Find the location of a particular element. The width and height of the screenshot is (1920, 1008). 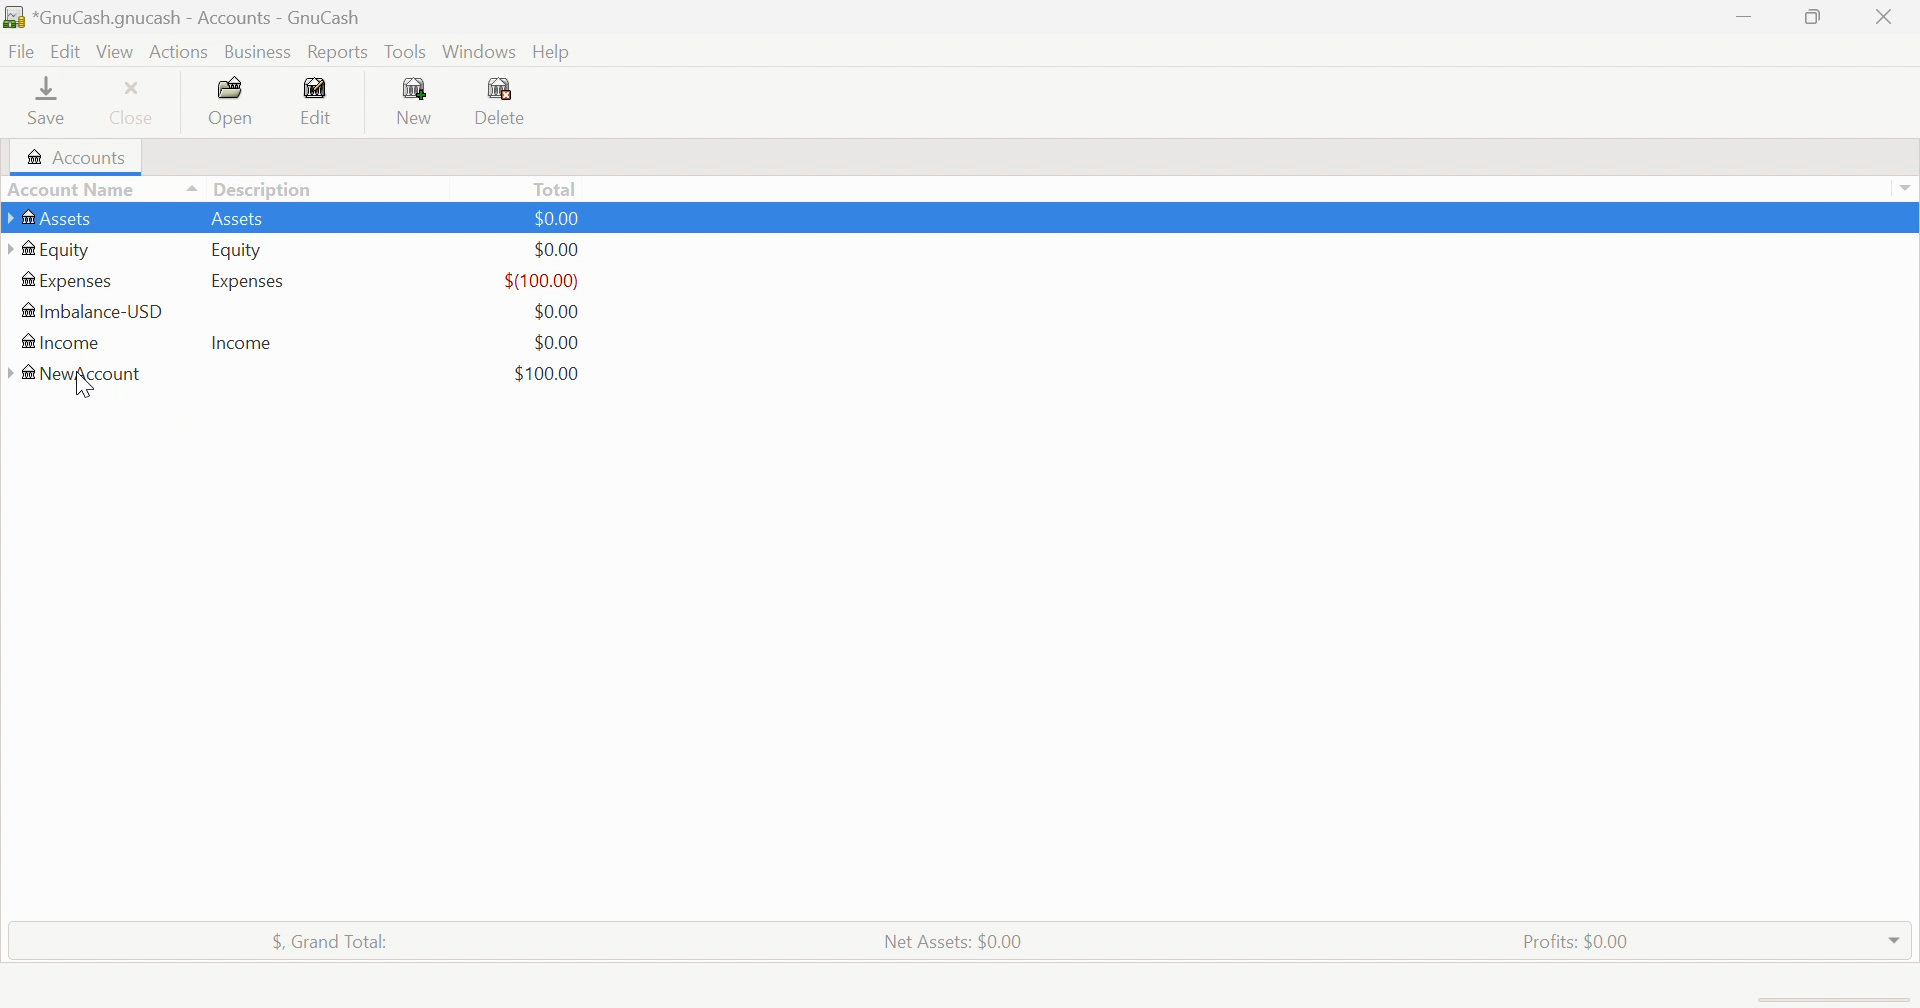

$0.00 is located at coordinates (560, 344).